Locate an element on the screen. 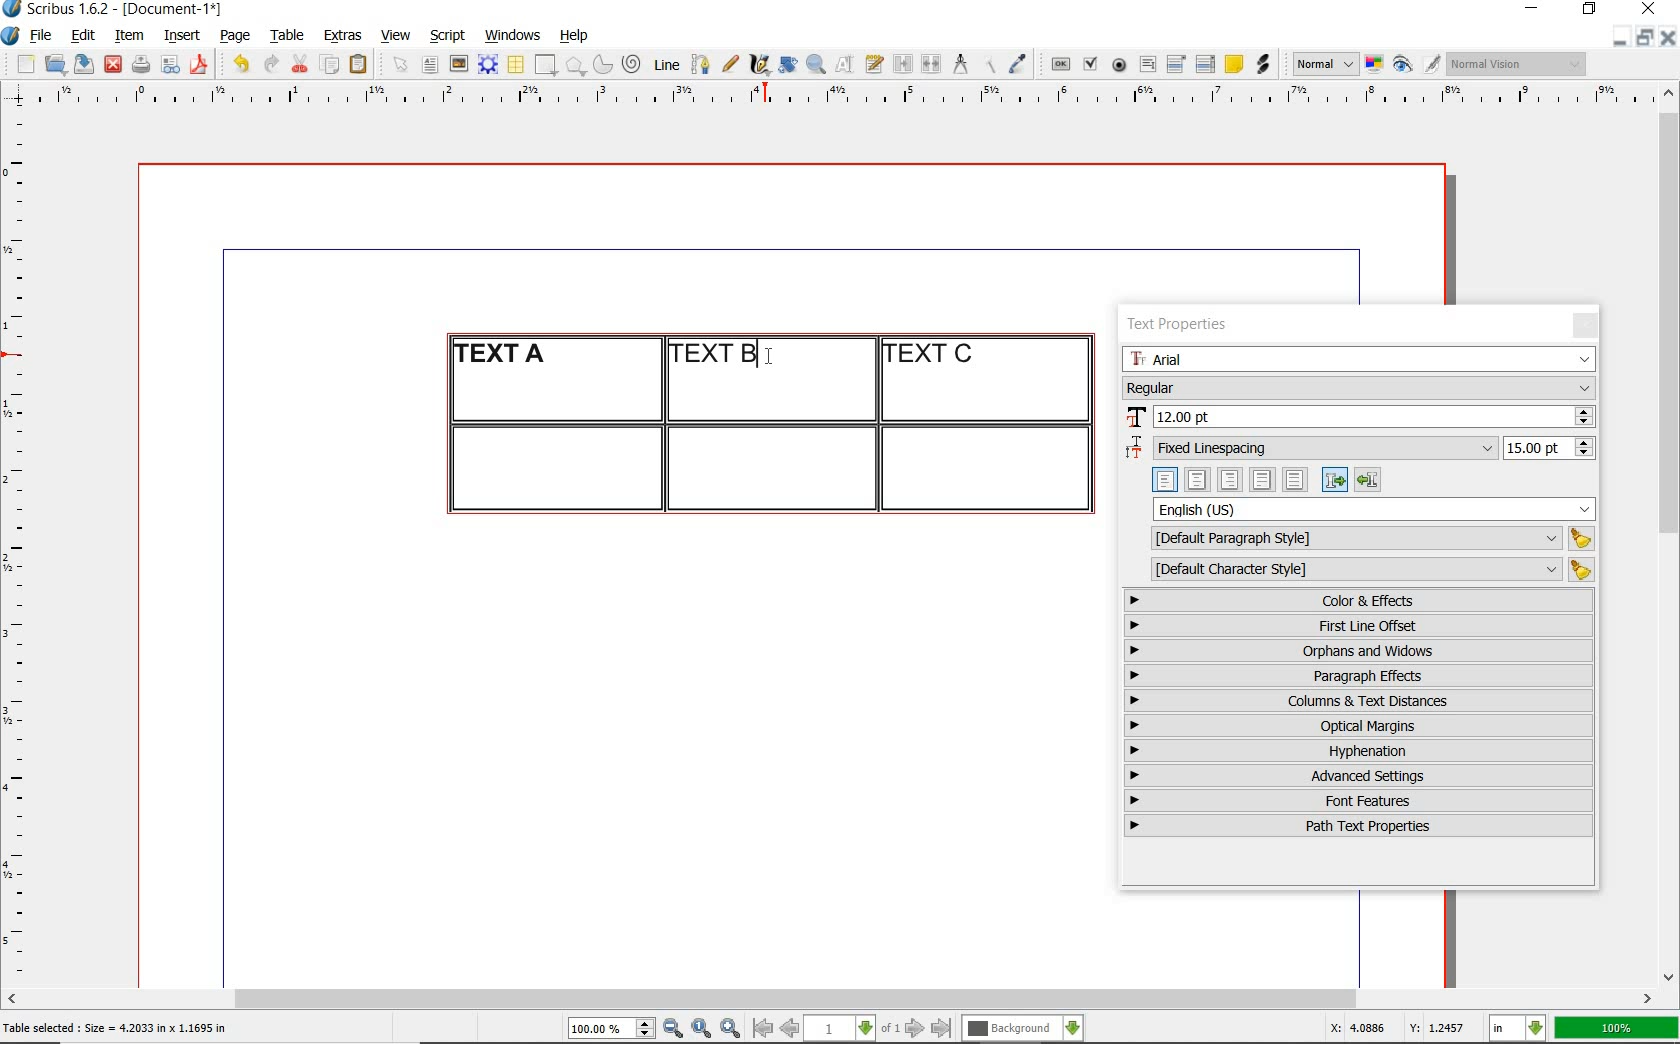 The image size is (1680, 1044). Table selected : Size = 4.2033 in x 1.1695 in is located at coordinates (116, 1027).